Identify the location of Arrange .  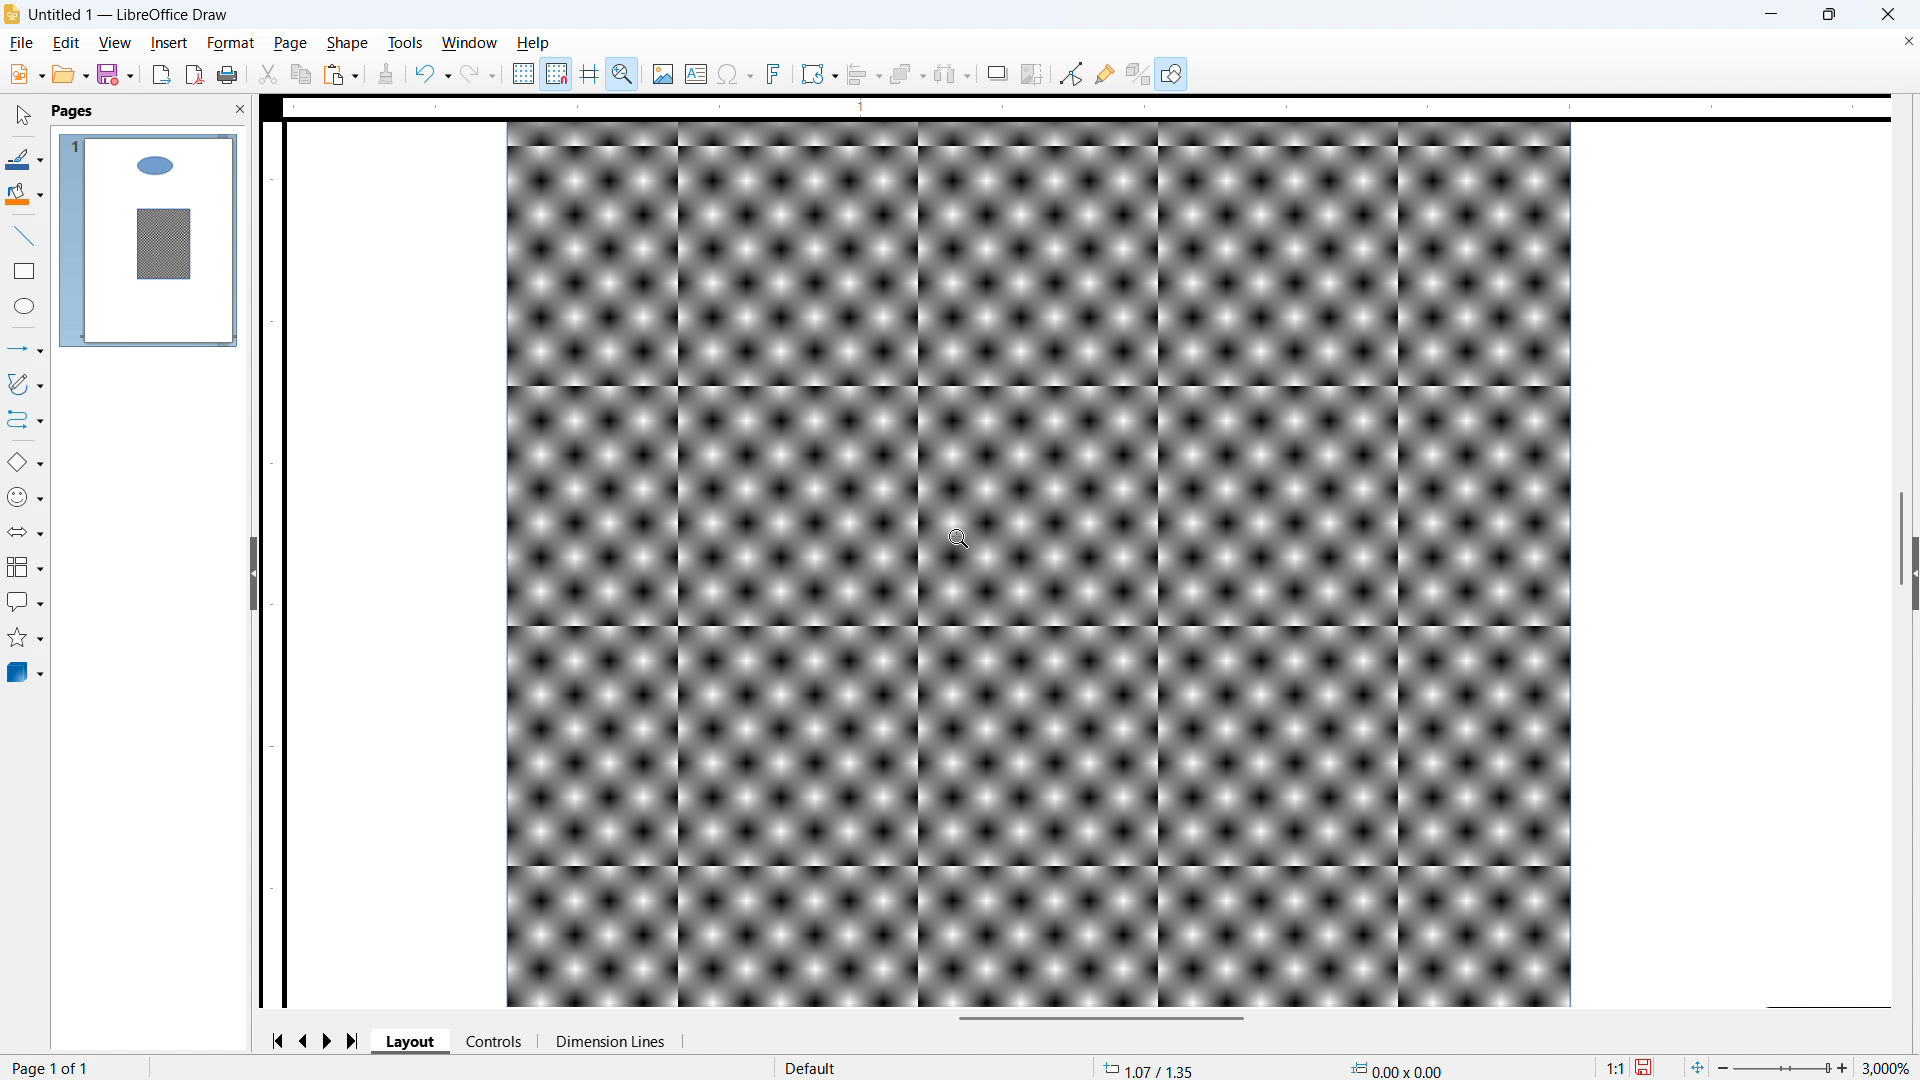
(907, 75).